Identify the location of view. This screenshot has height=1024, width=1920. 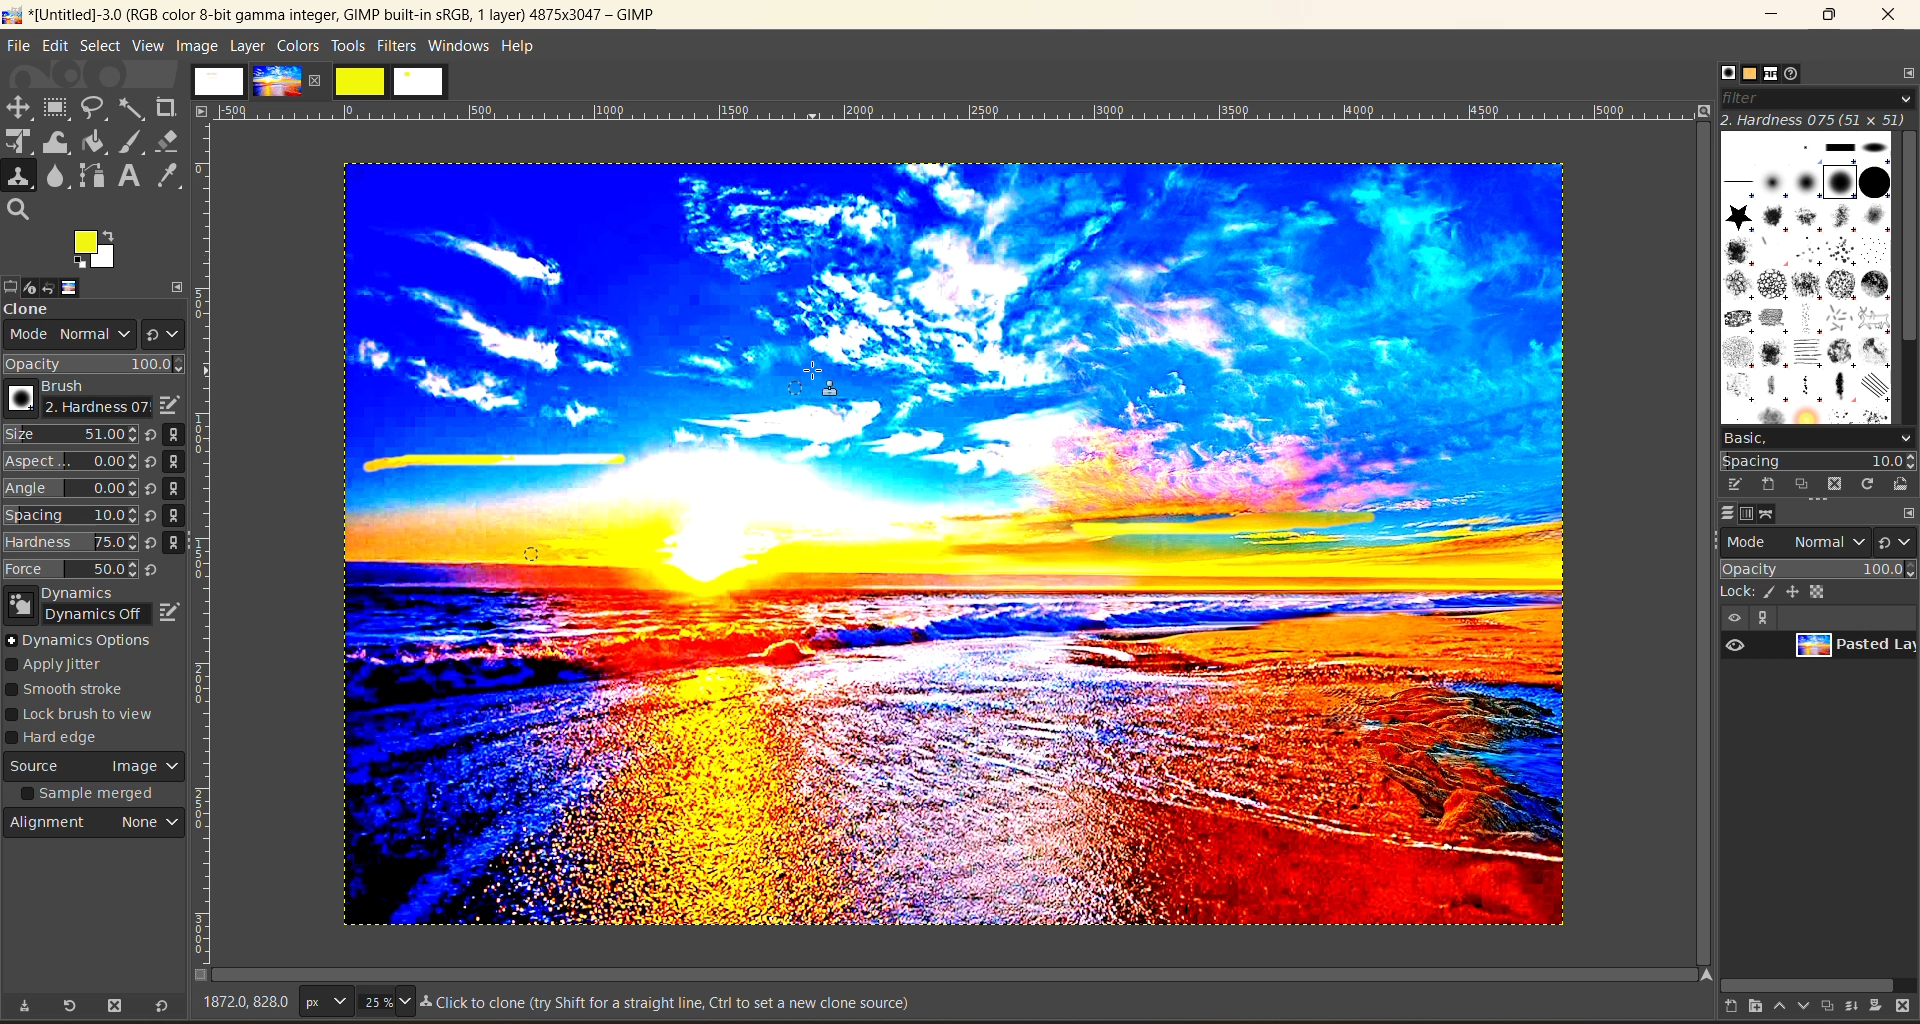
(1732, 618).